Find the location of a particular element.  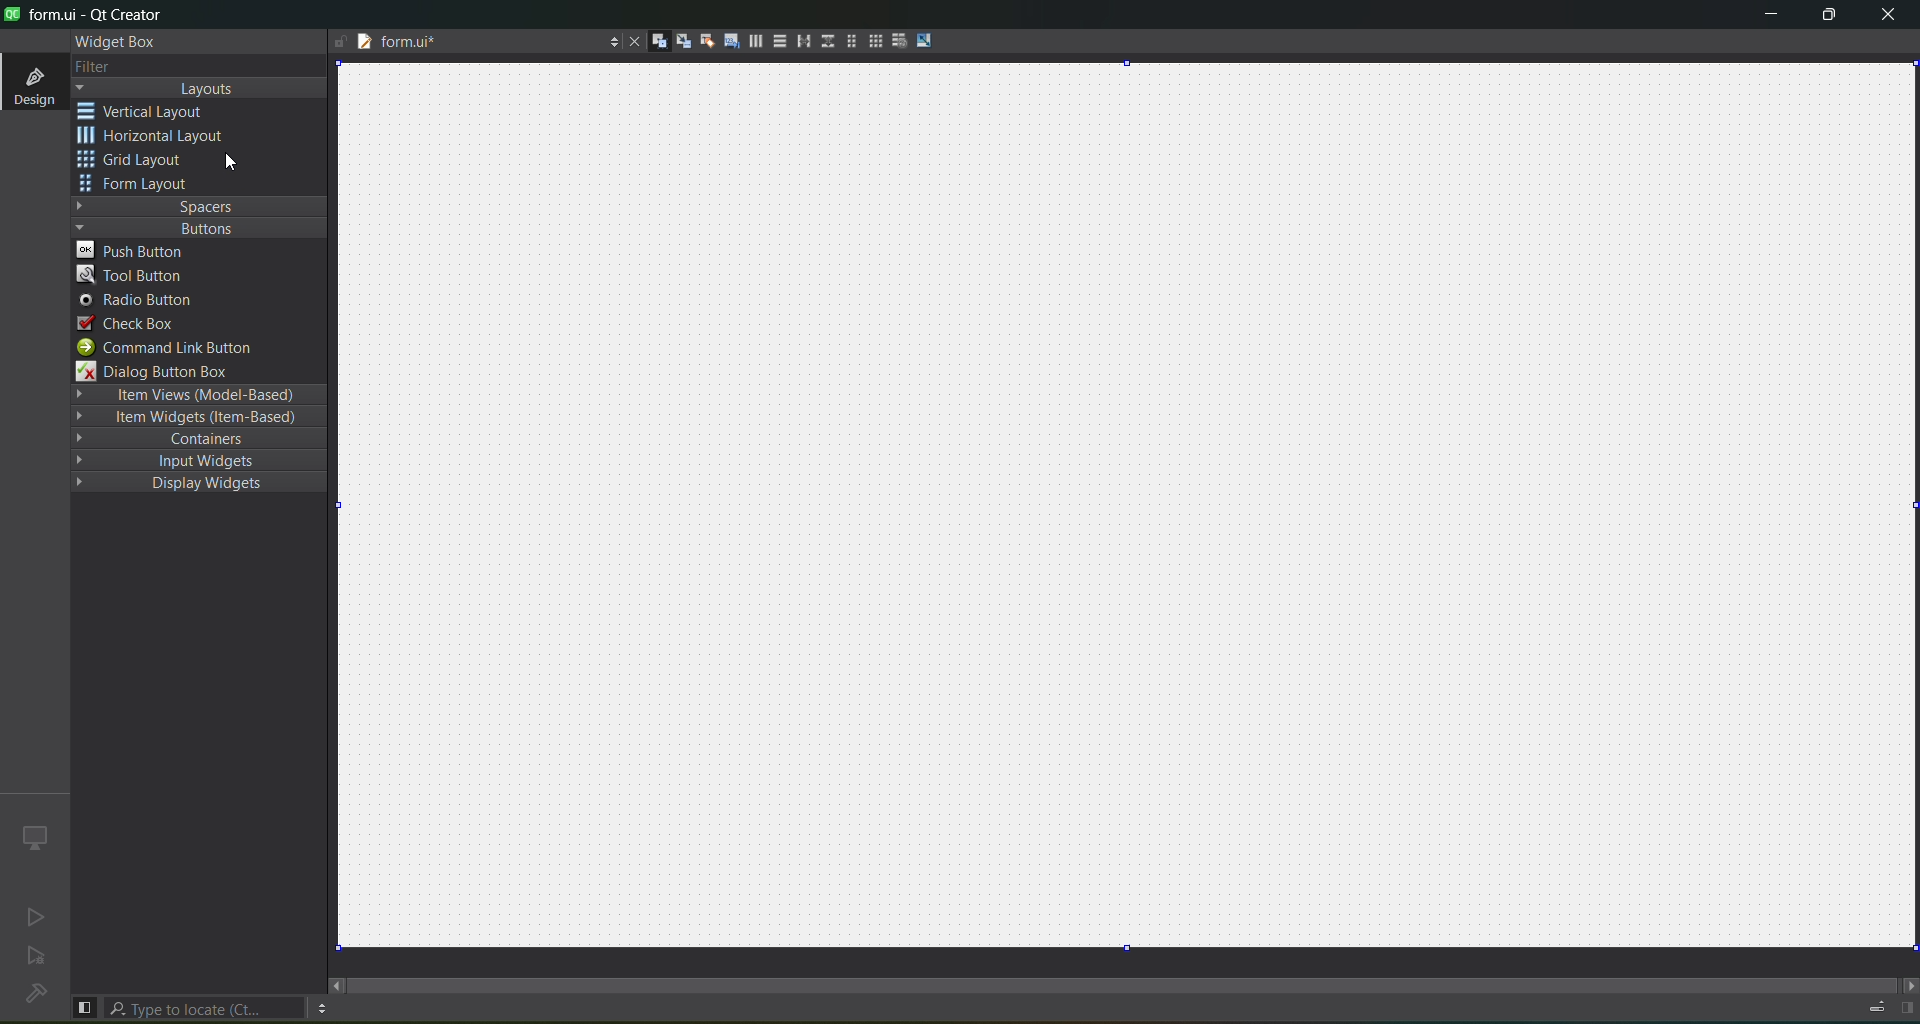

show/hide left pane is located at coordinates (84, 1006).